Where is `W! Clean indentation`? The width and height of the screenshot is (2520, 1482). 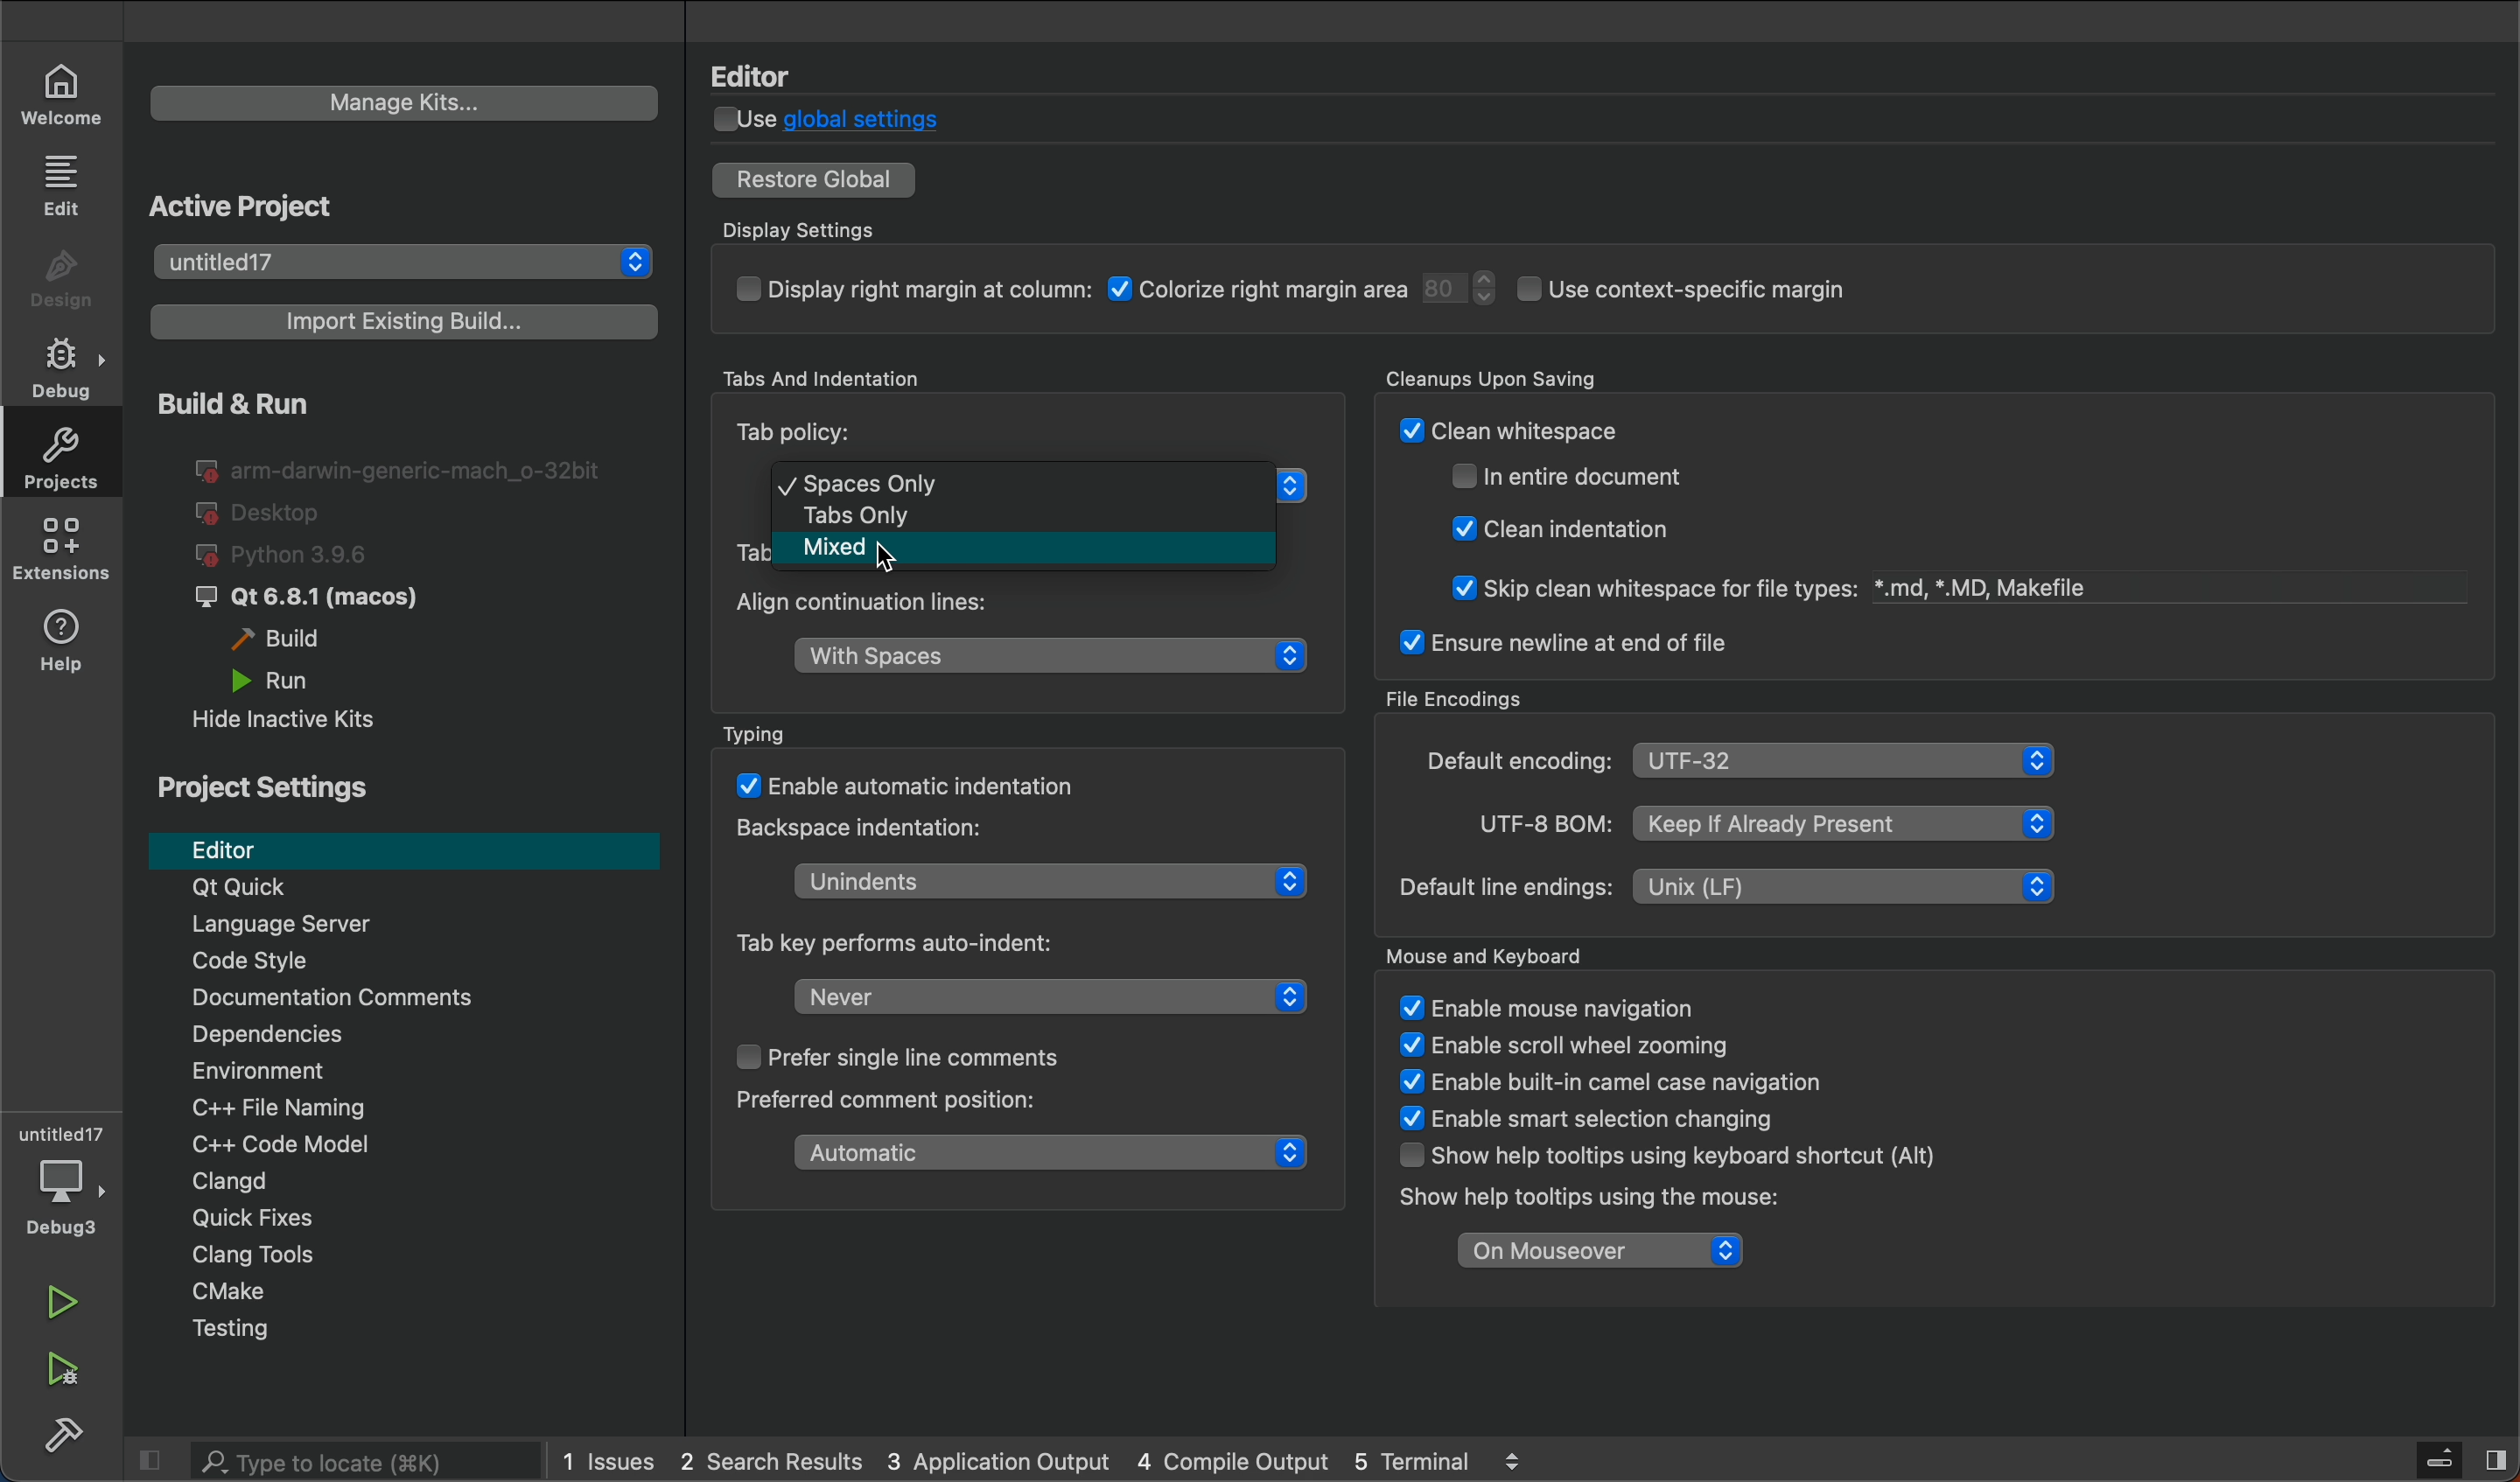
W! Clean indentation is located at coordinates (1571, 528).